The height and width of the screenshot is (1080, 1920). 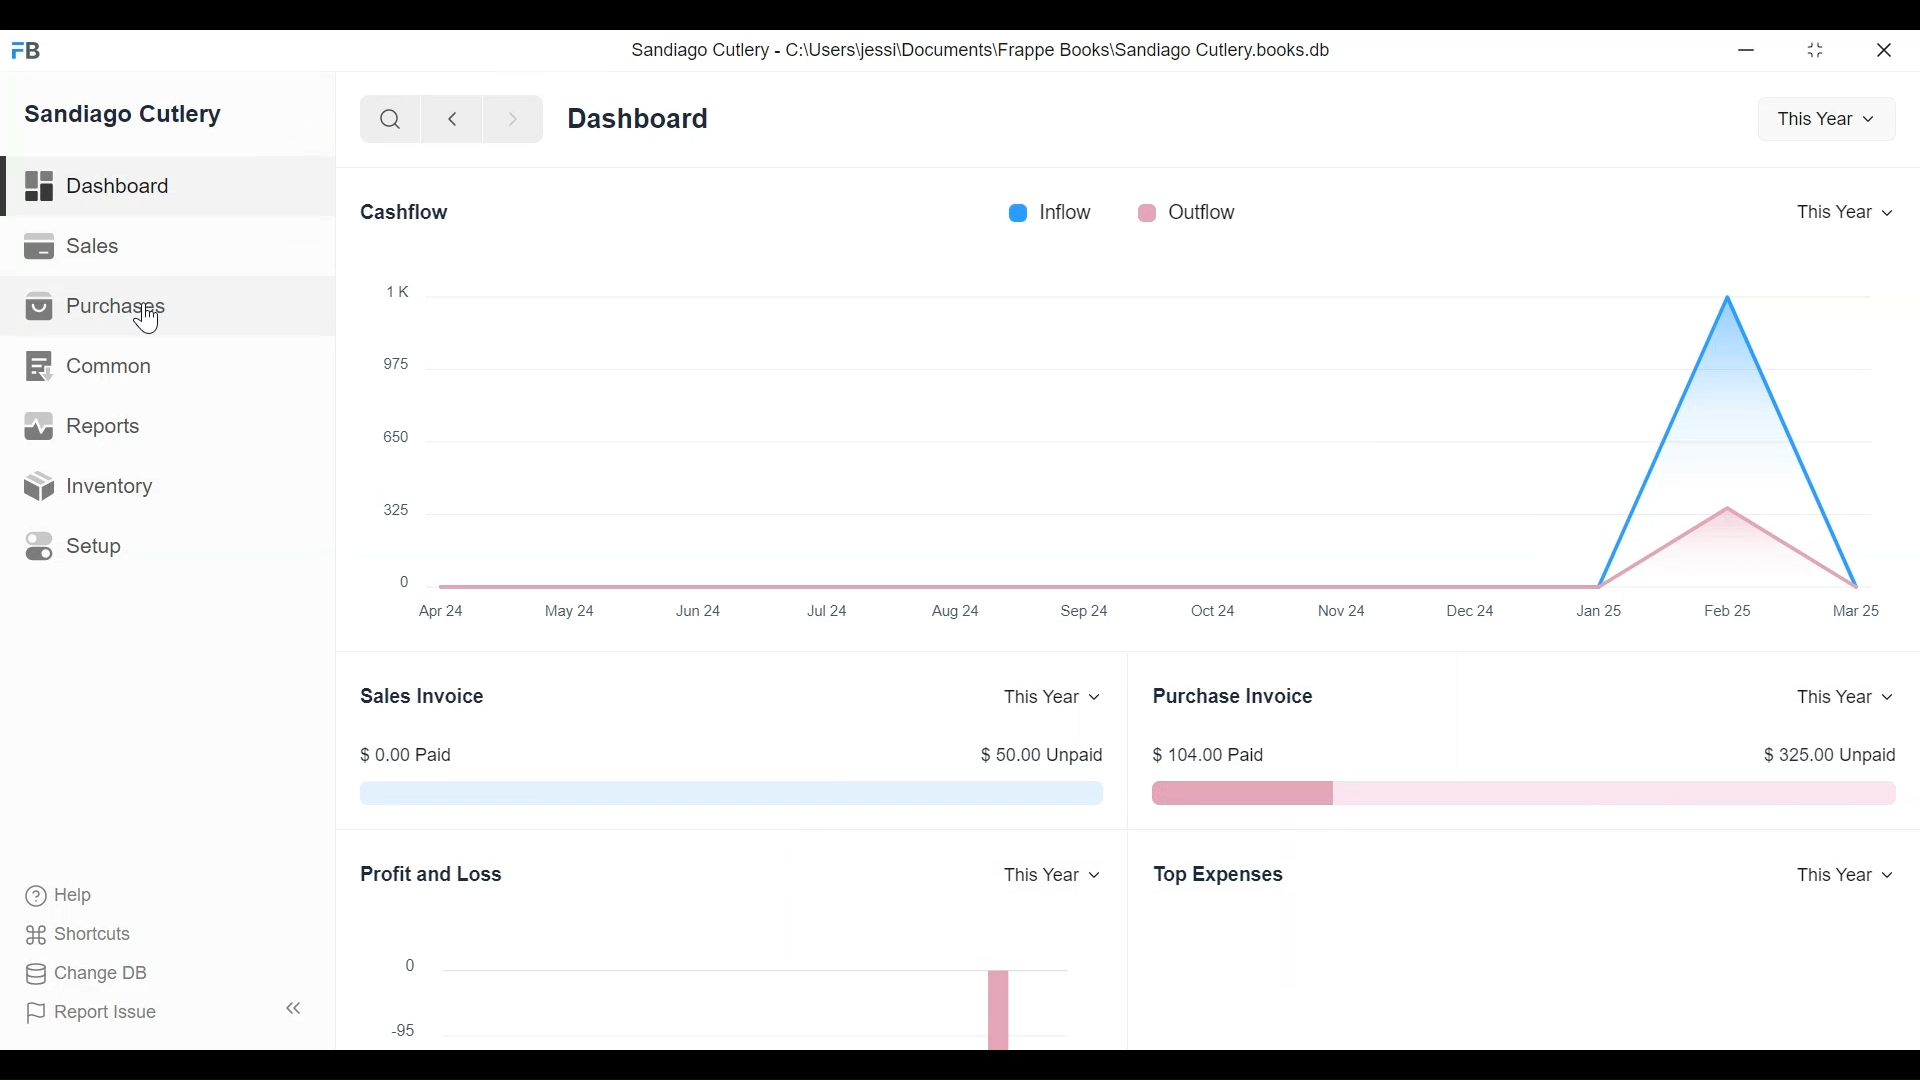 What do you see at coordinates (95, 972) in the screenshot?
I see `Change DB` at bounding box center [95, 972].